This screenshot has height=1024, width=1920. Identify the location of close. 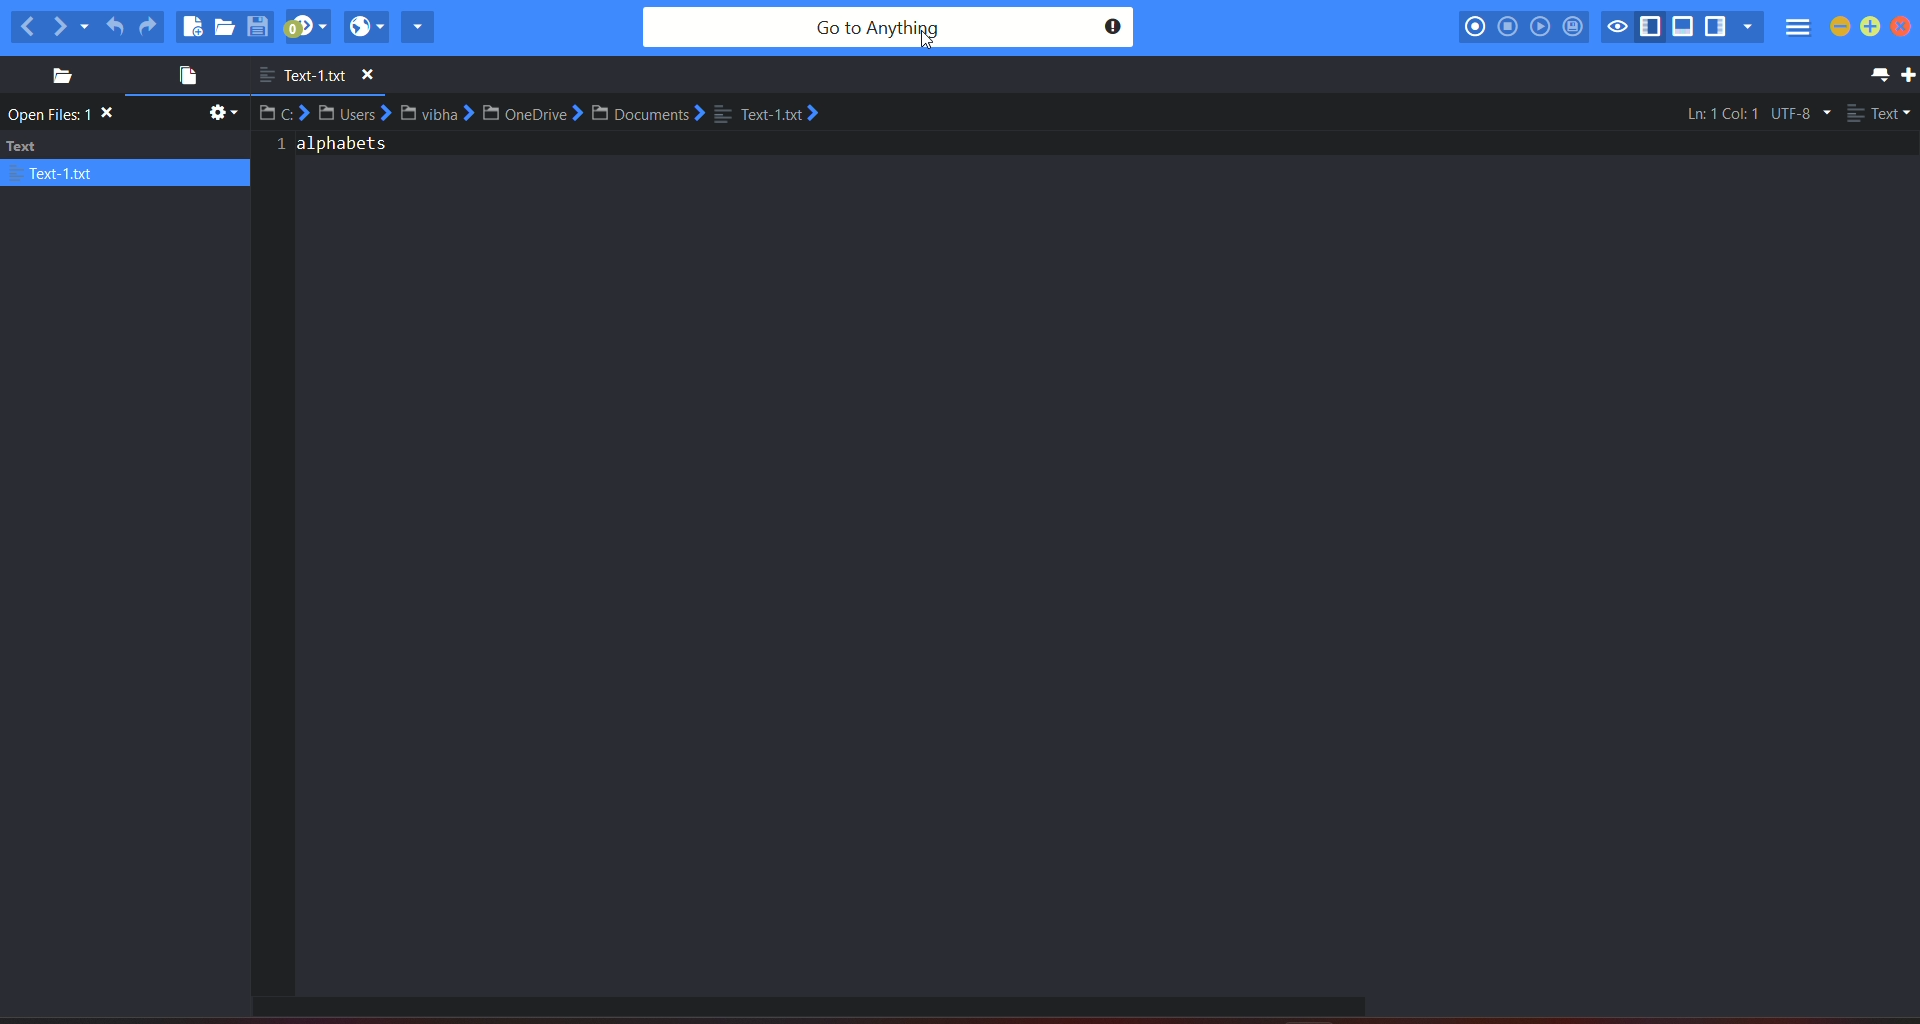
(1907, 28).